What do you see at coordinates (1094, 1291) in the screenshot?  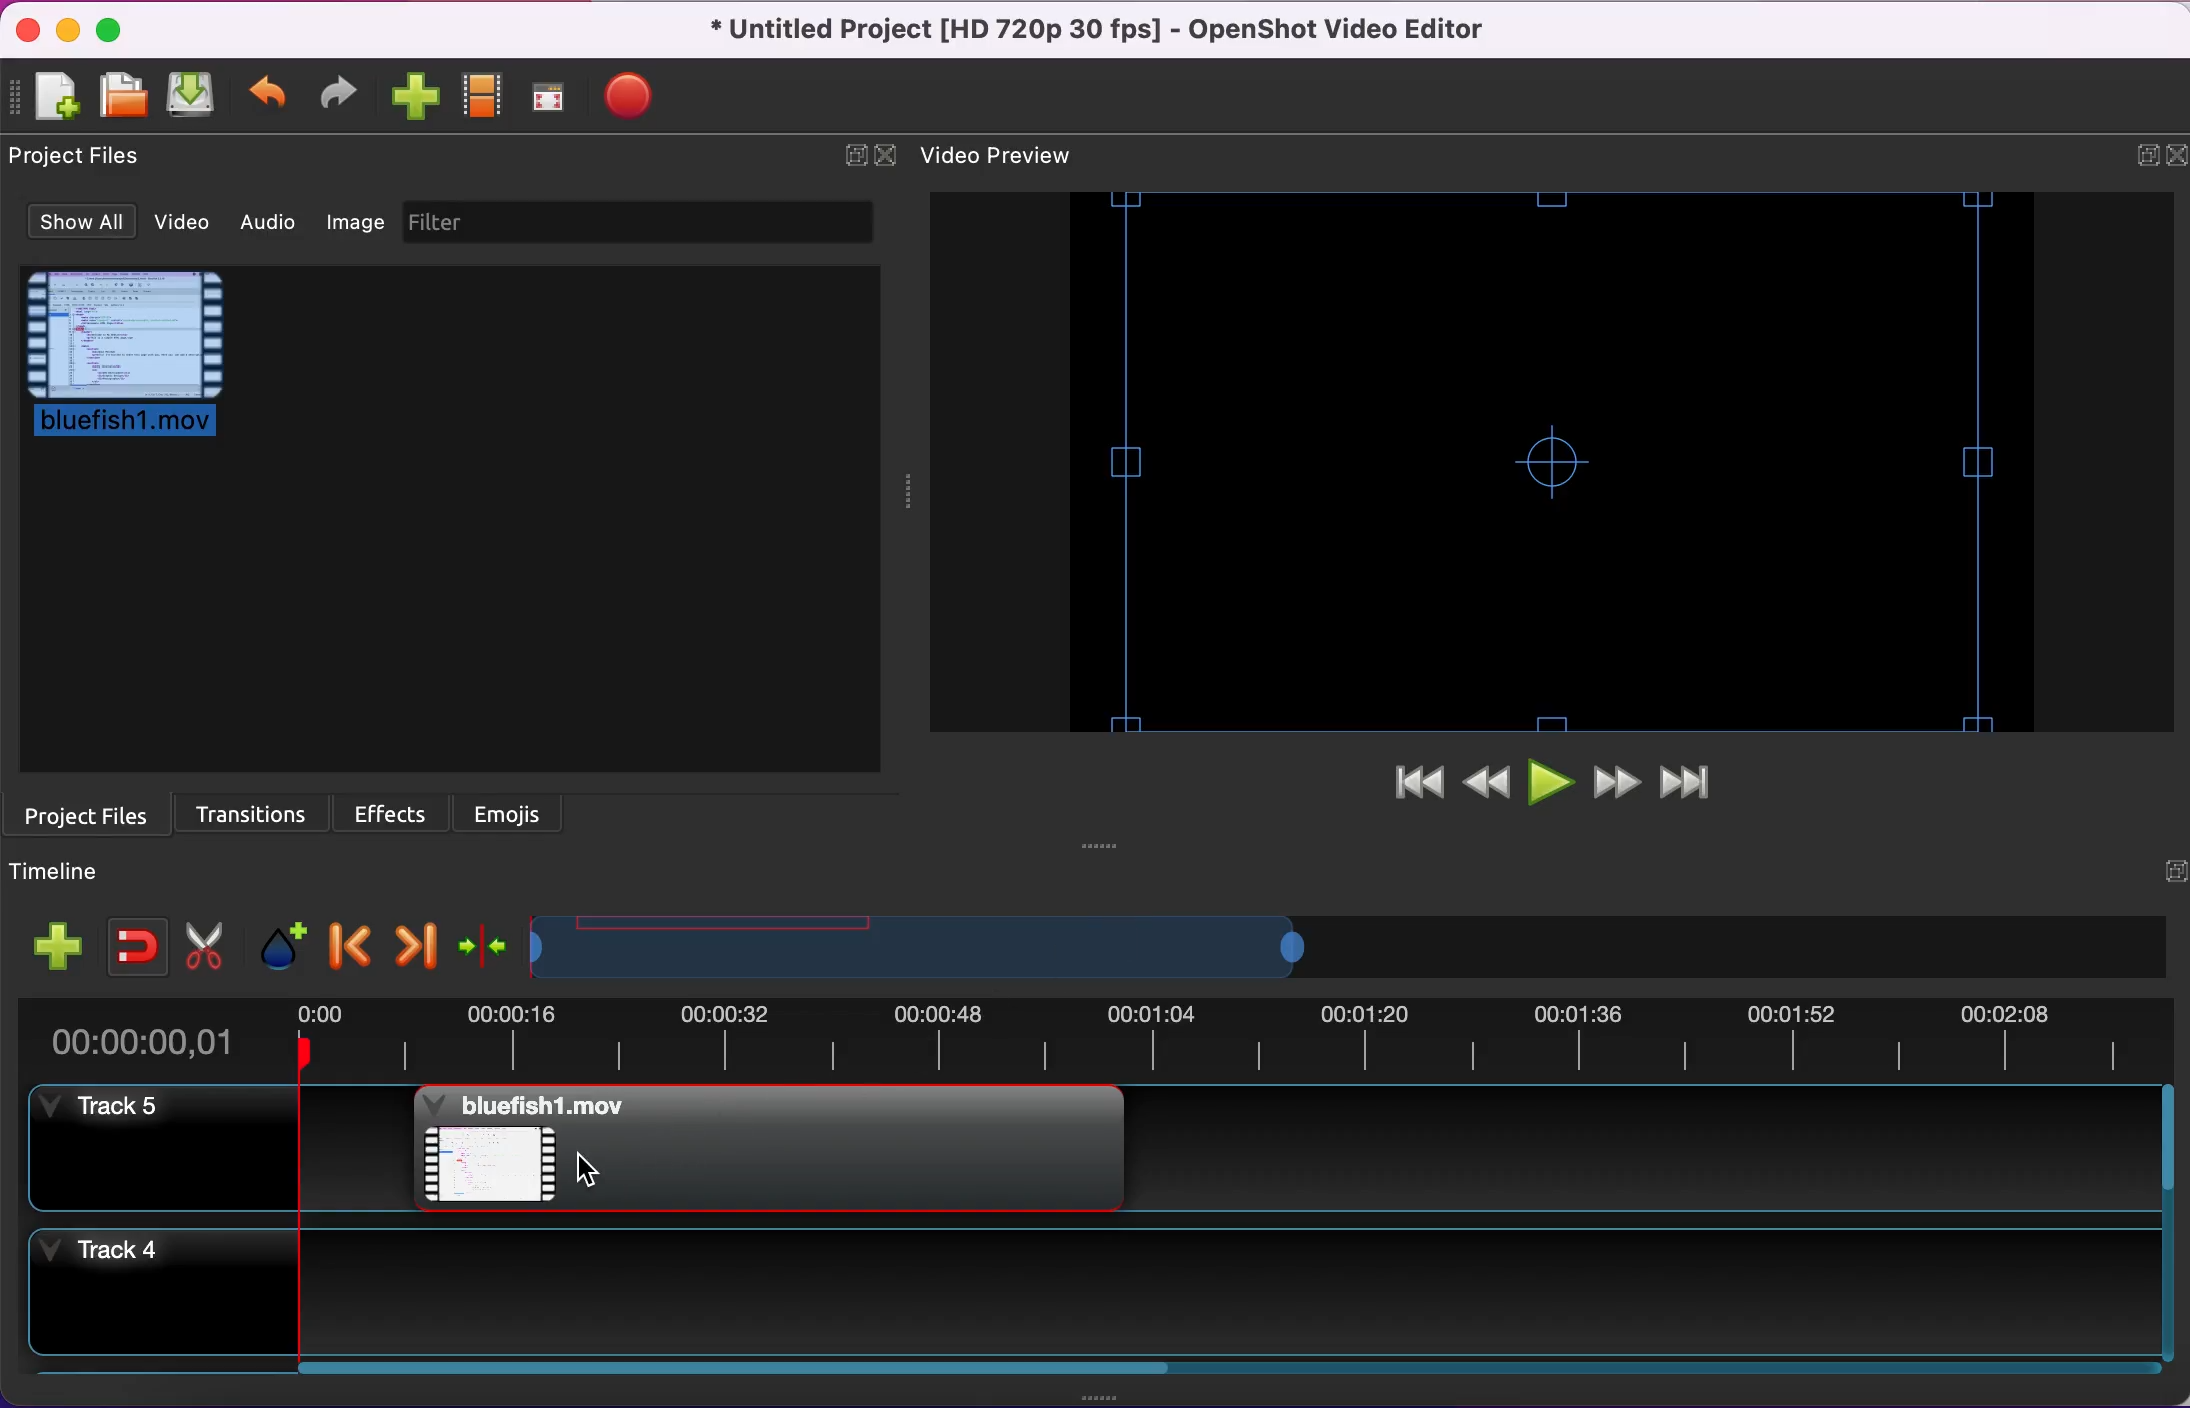 I see `track 4` at bounding box center [1094, 1291].